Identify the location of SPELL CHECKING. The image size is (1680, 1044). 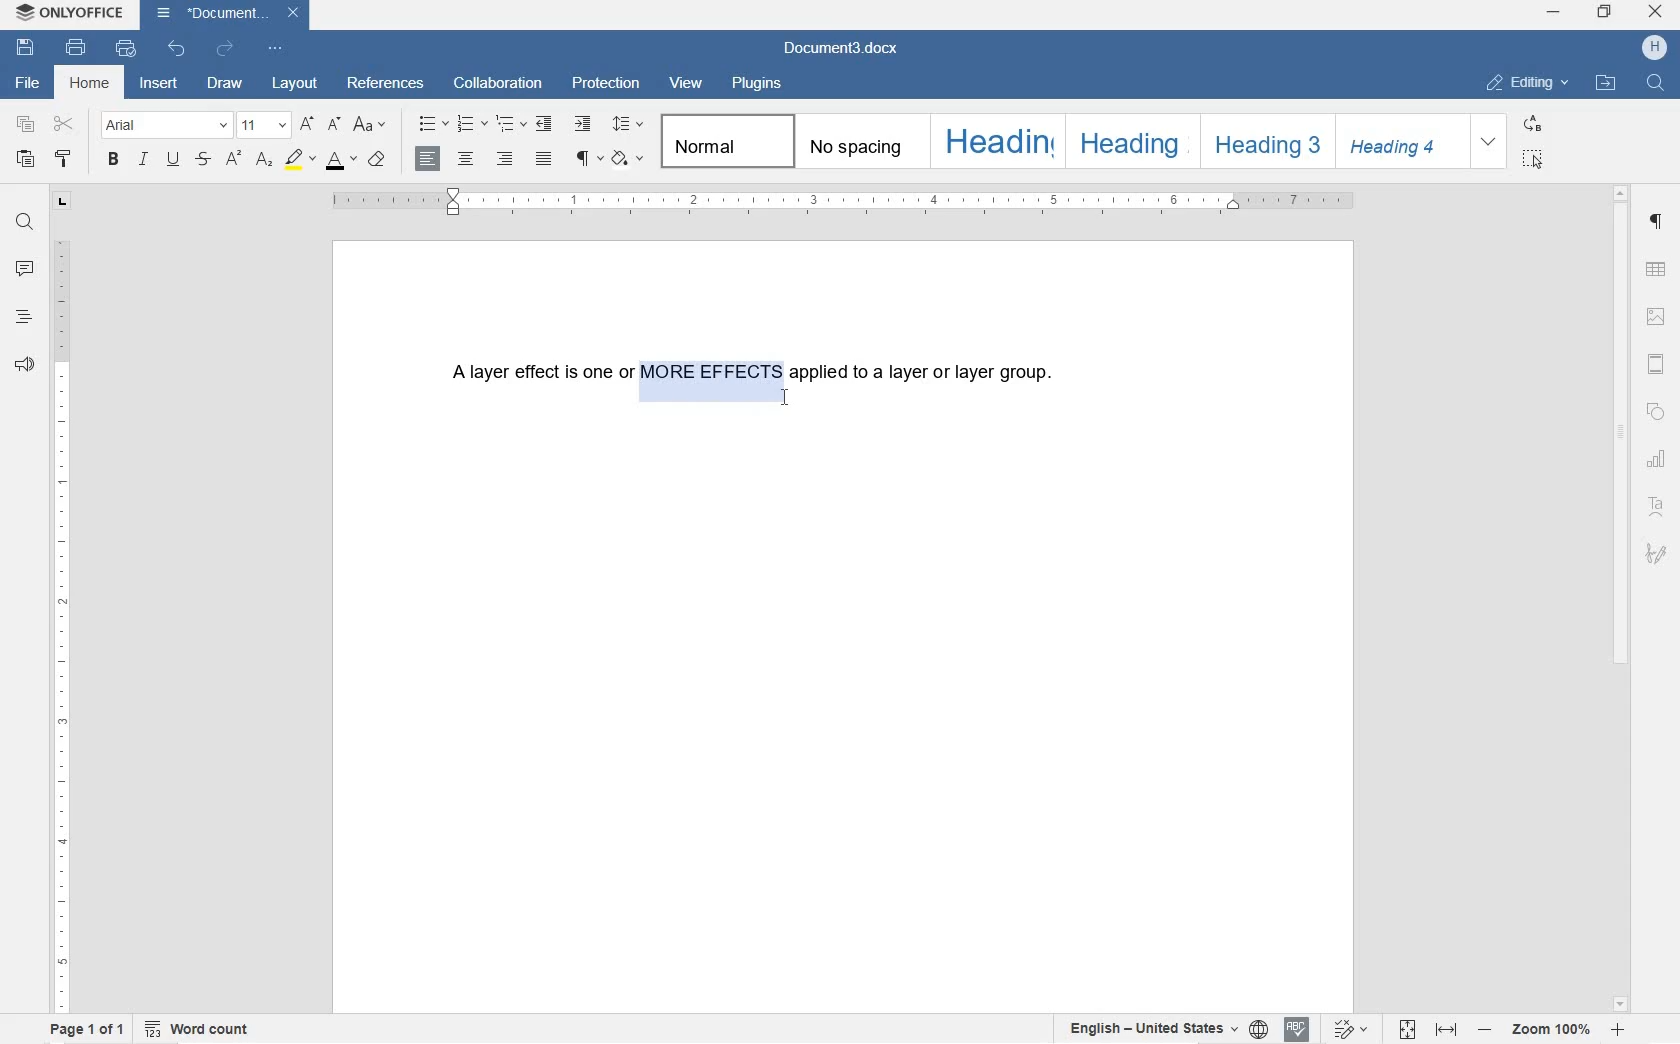
(1298, 1028).